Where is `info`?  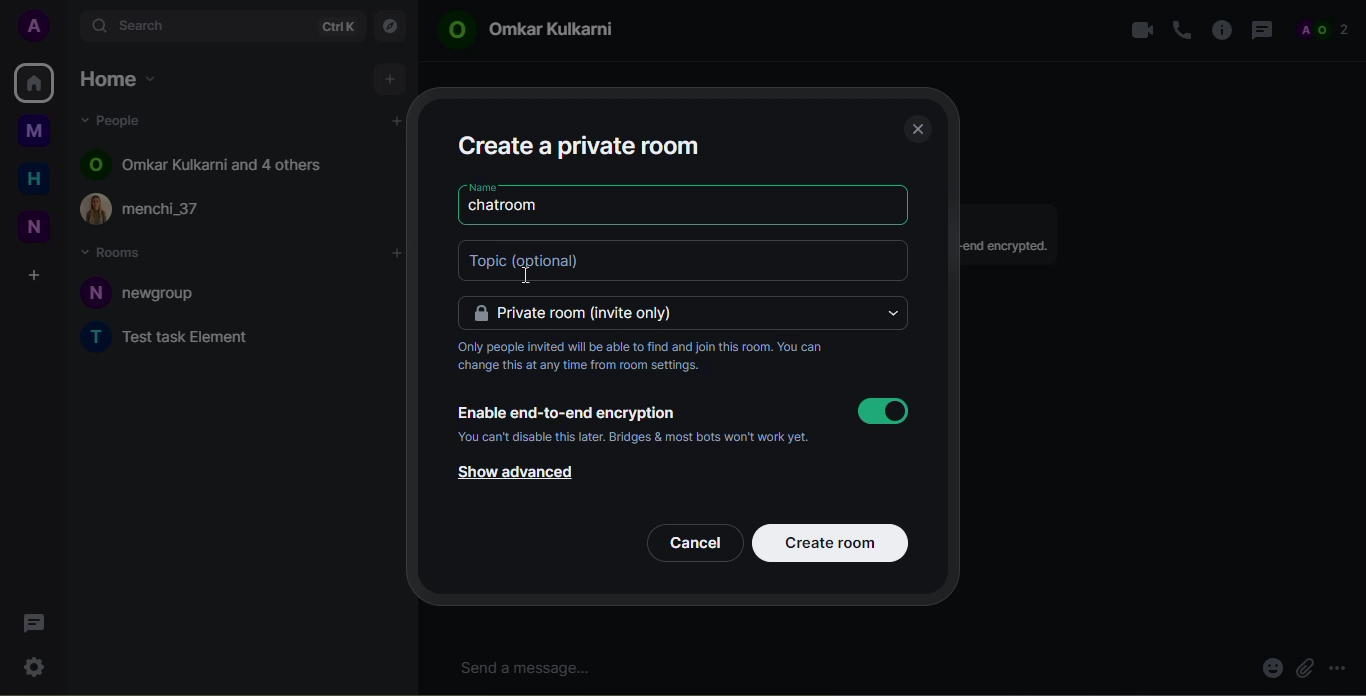 info is located at coordinates (1221, 28).